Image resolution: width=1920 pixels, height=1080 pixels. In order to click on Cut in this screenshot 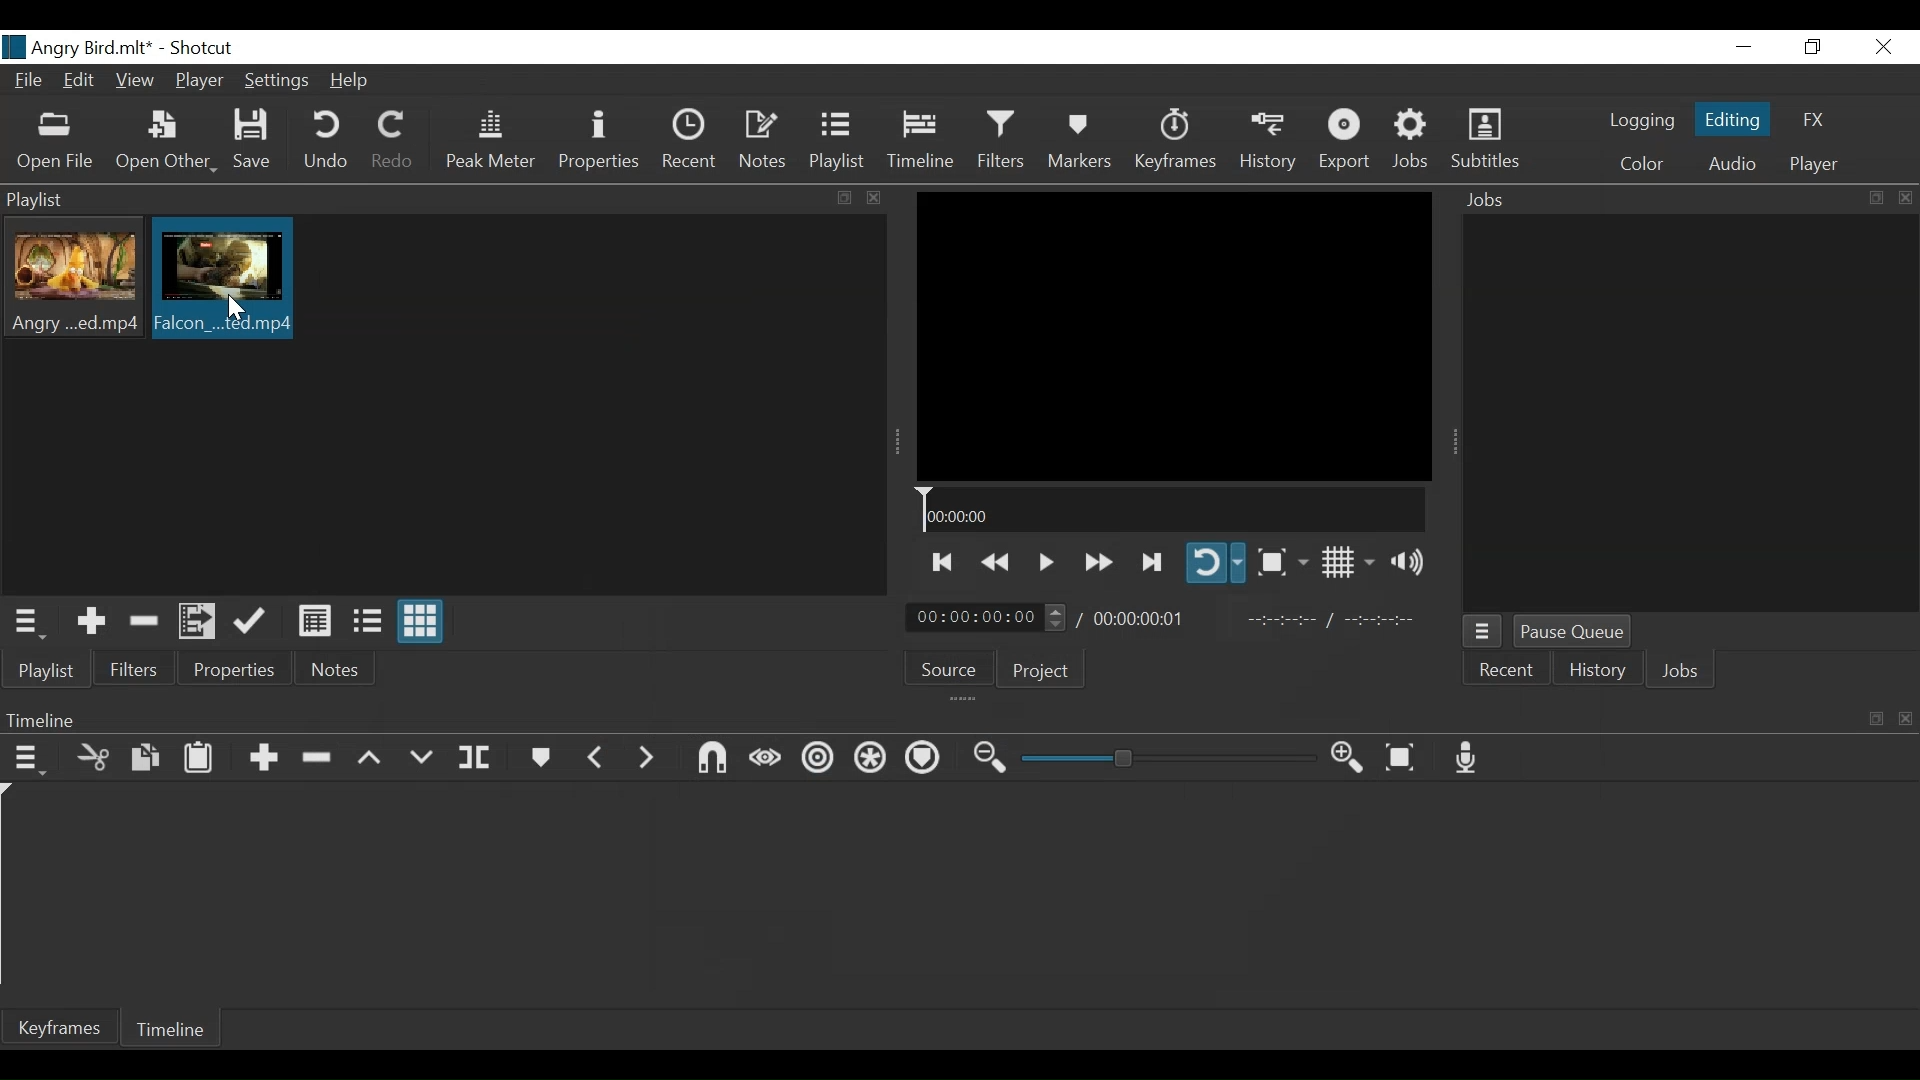, I will do `click(94, 759)`.